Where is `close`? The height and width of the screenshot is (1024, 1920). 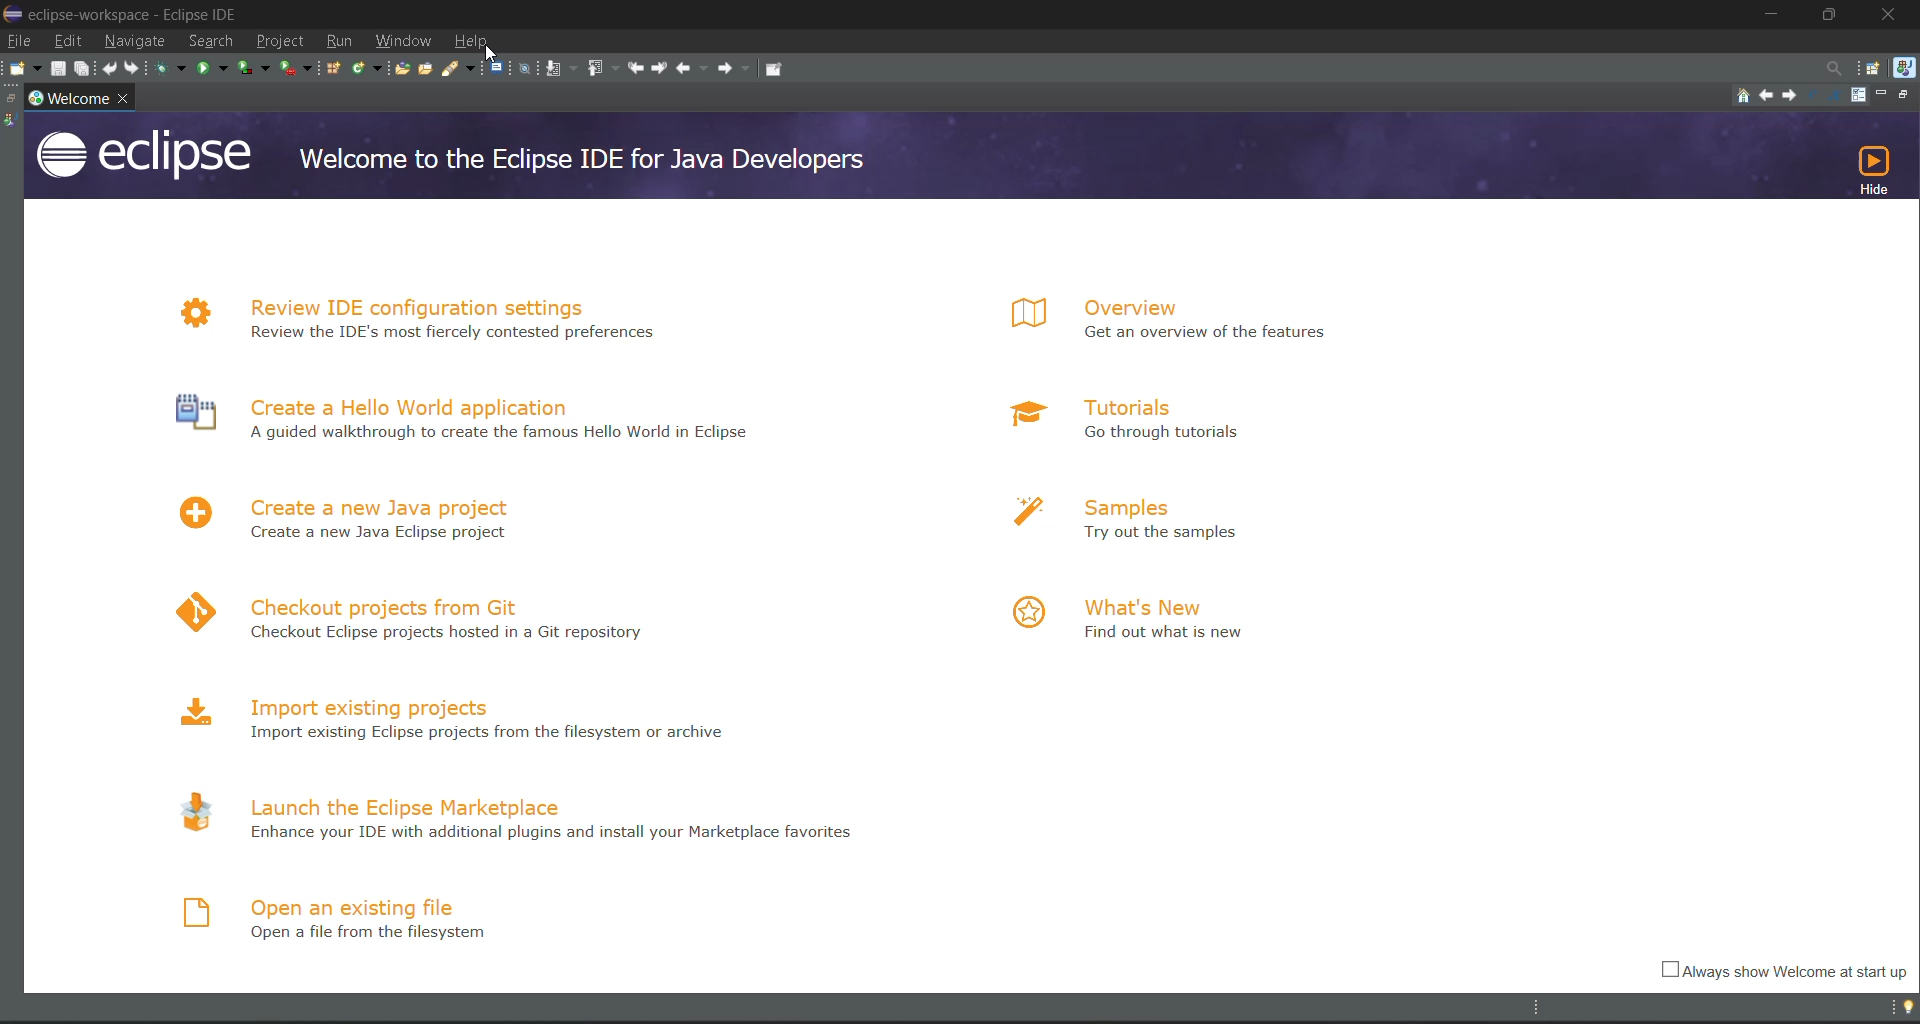
close is located at coordinates (1891, 15).